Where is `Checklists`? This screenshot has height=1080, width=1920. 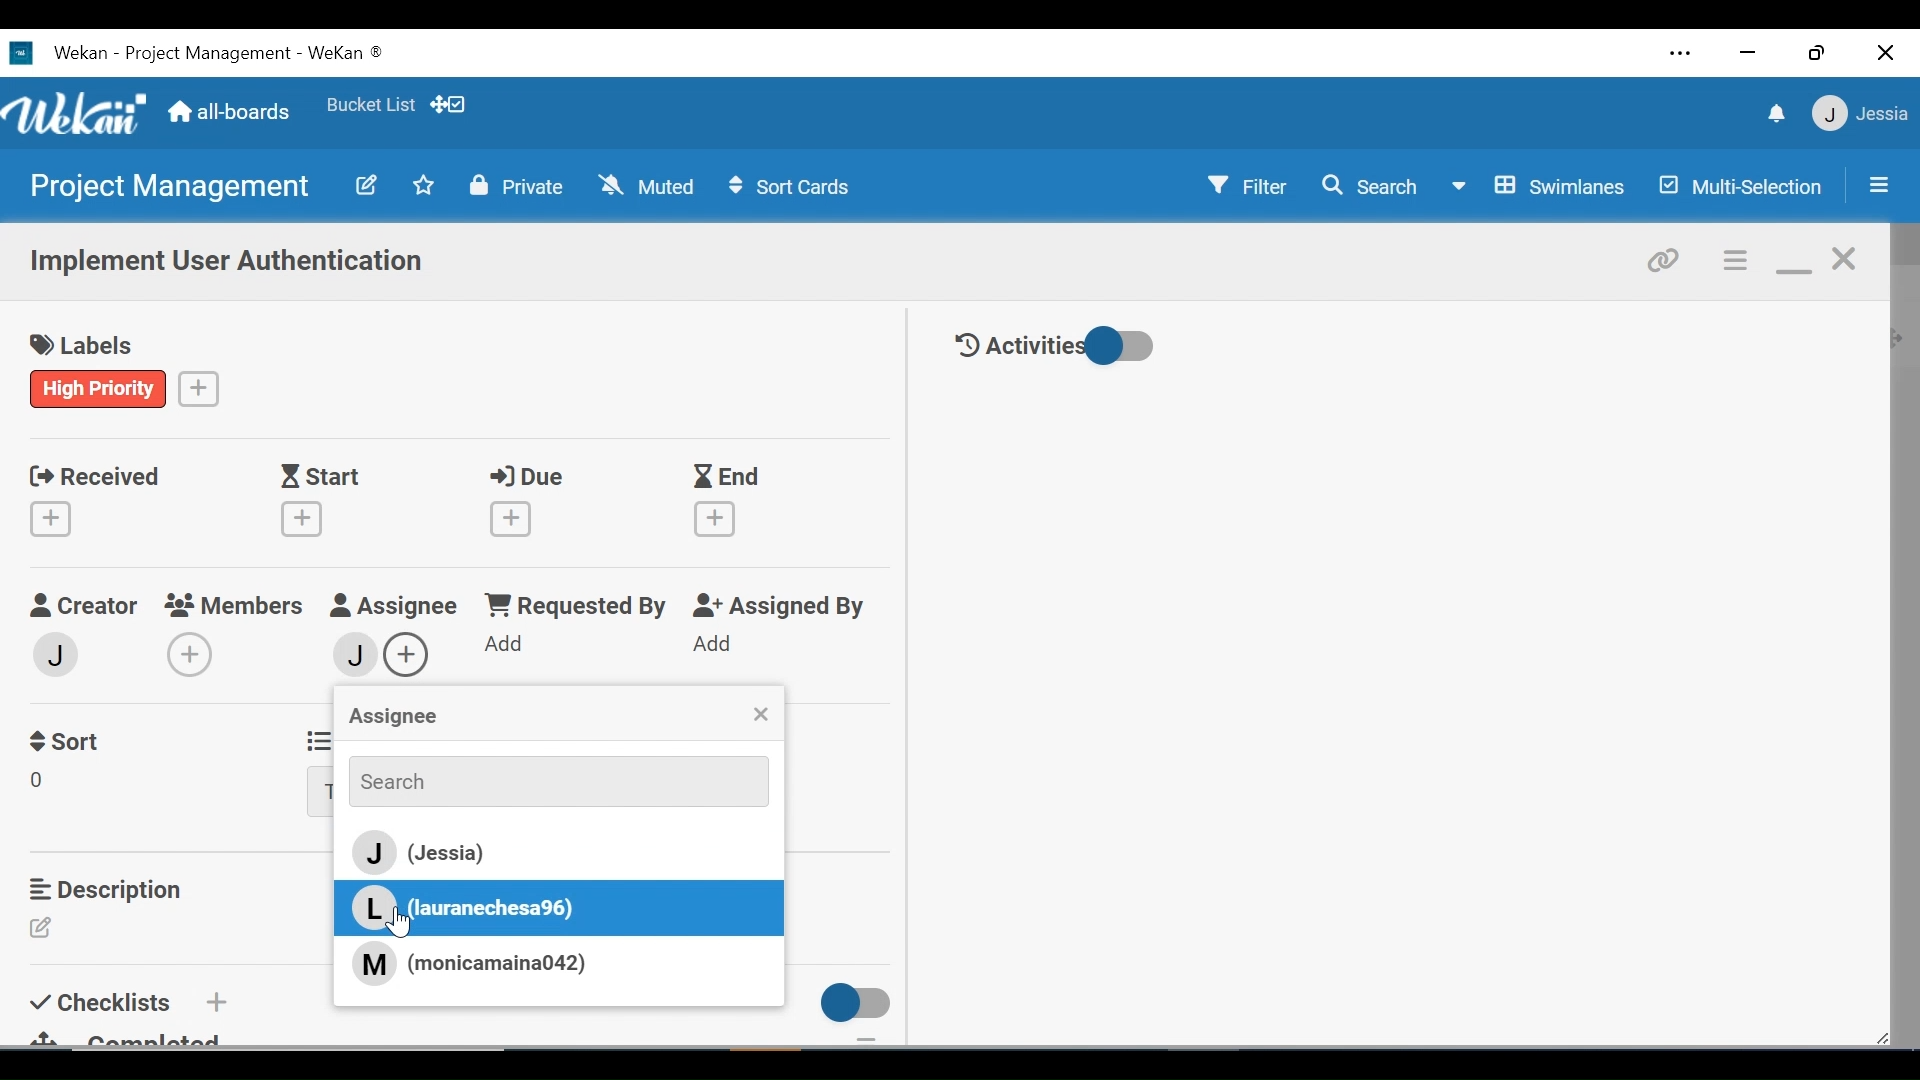 Checklists is located at coordinates (104, 999).